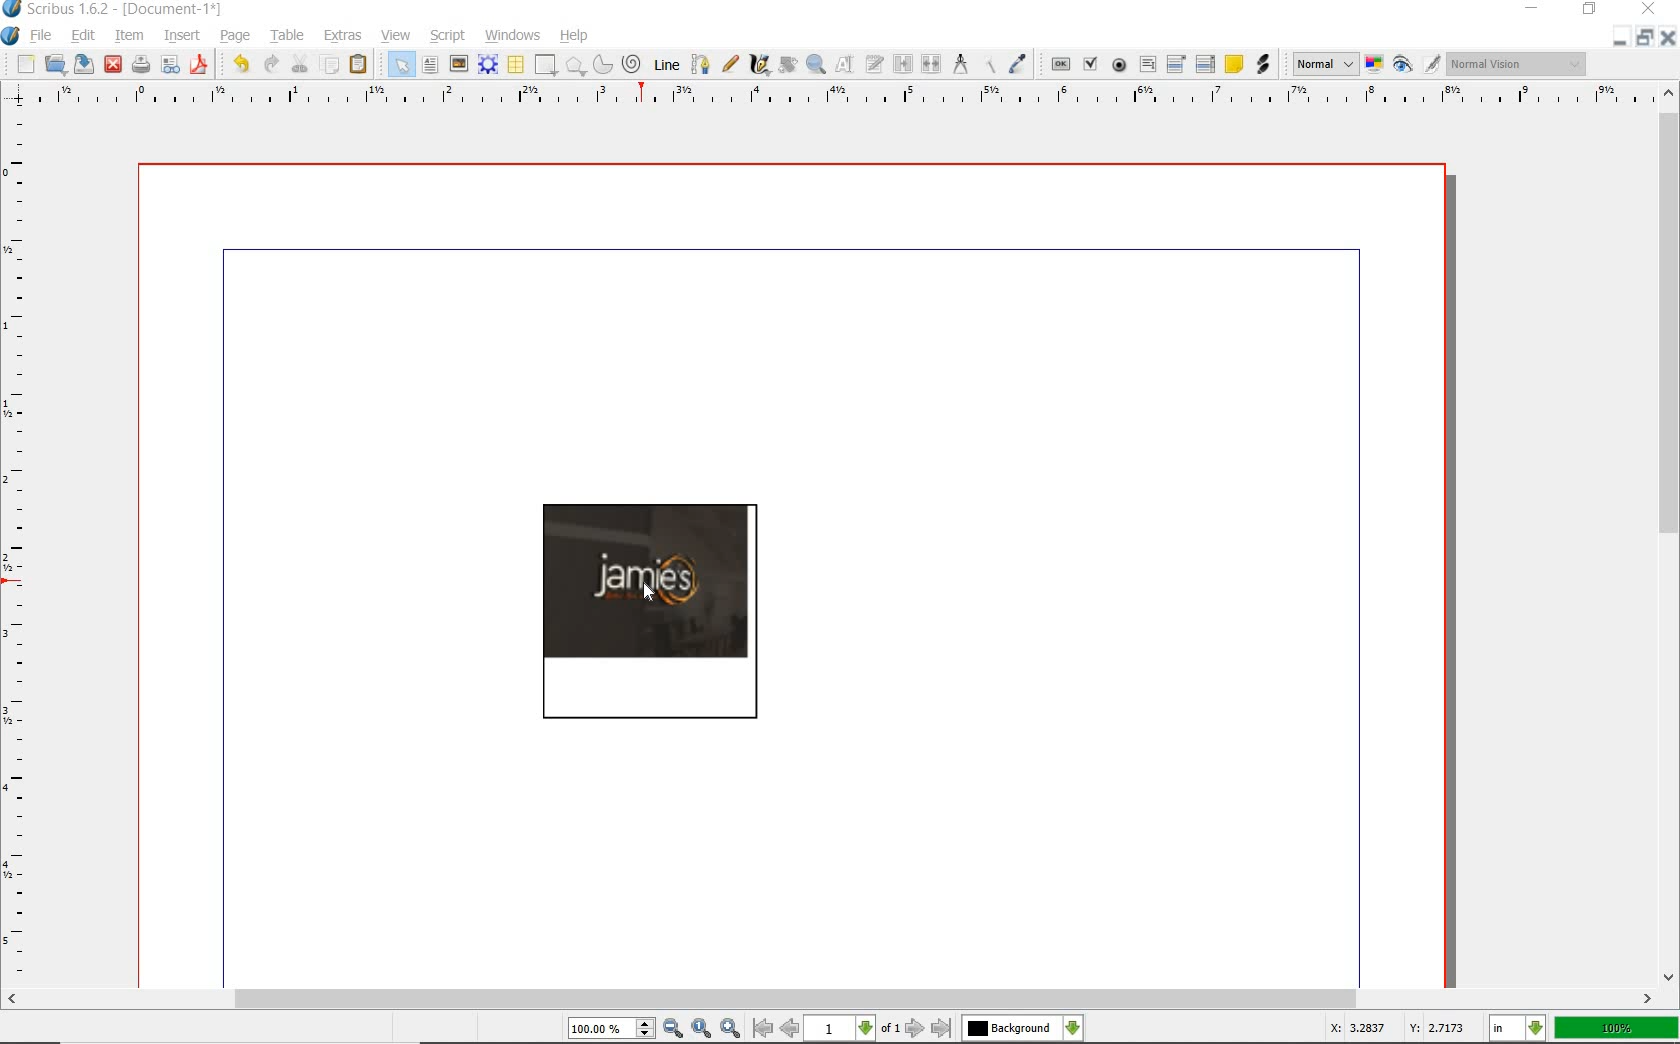  Describe the element at coordinates (1235, 65) in the screenshot. I see `text annotation` at that location.